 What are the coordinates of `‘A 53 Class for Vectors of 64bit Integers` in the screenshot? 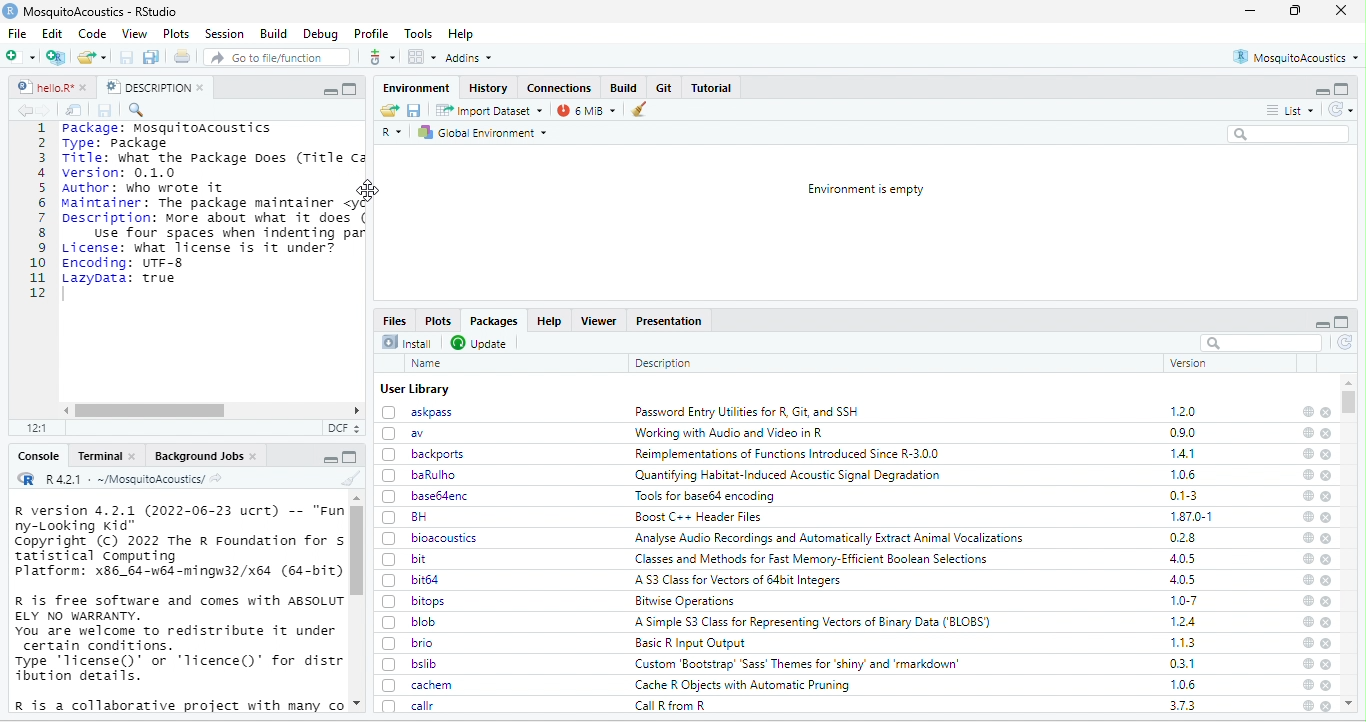 It's located at (742, 580).